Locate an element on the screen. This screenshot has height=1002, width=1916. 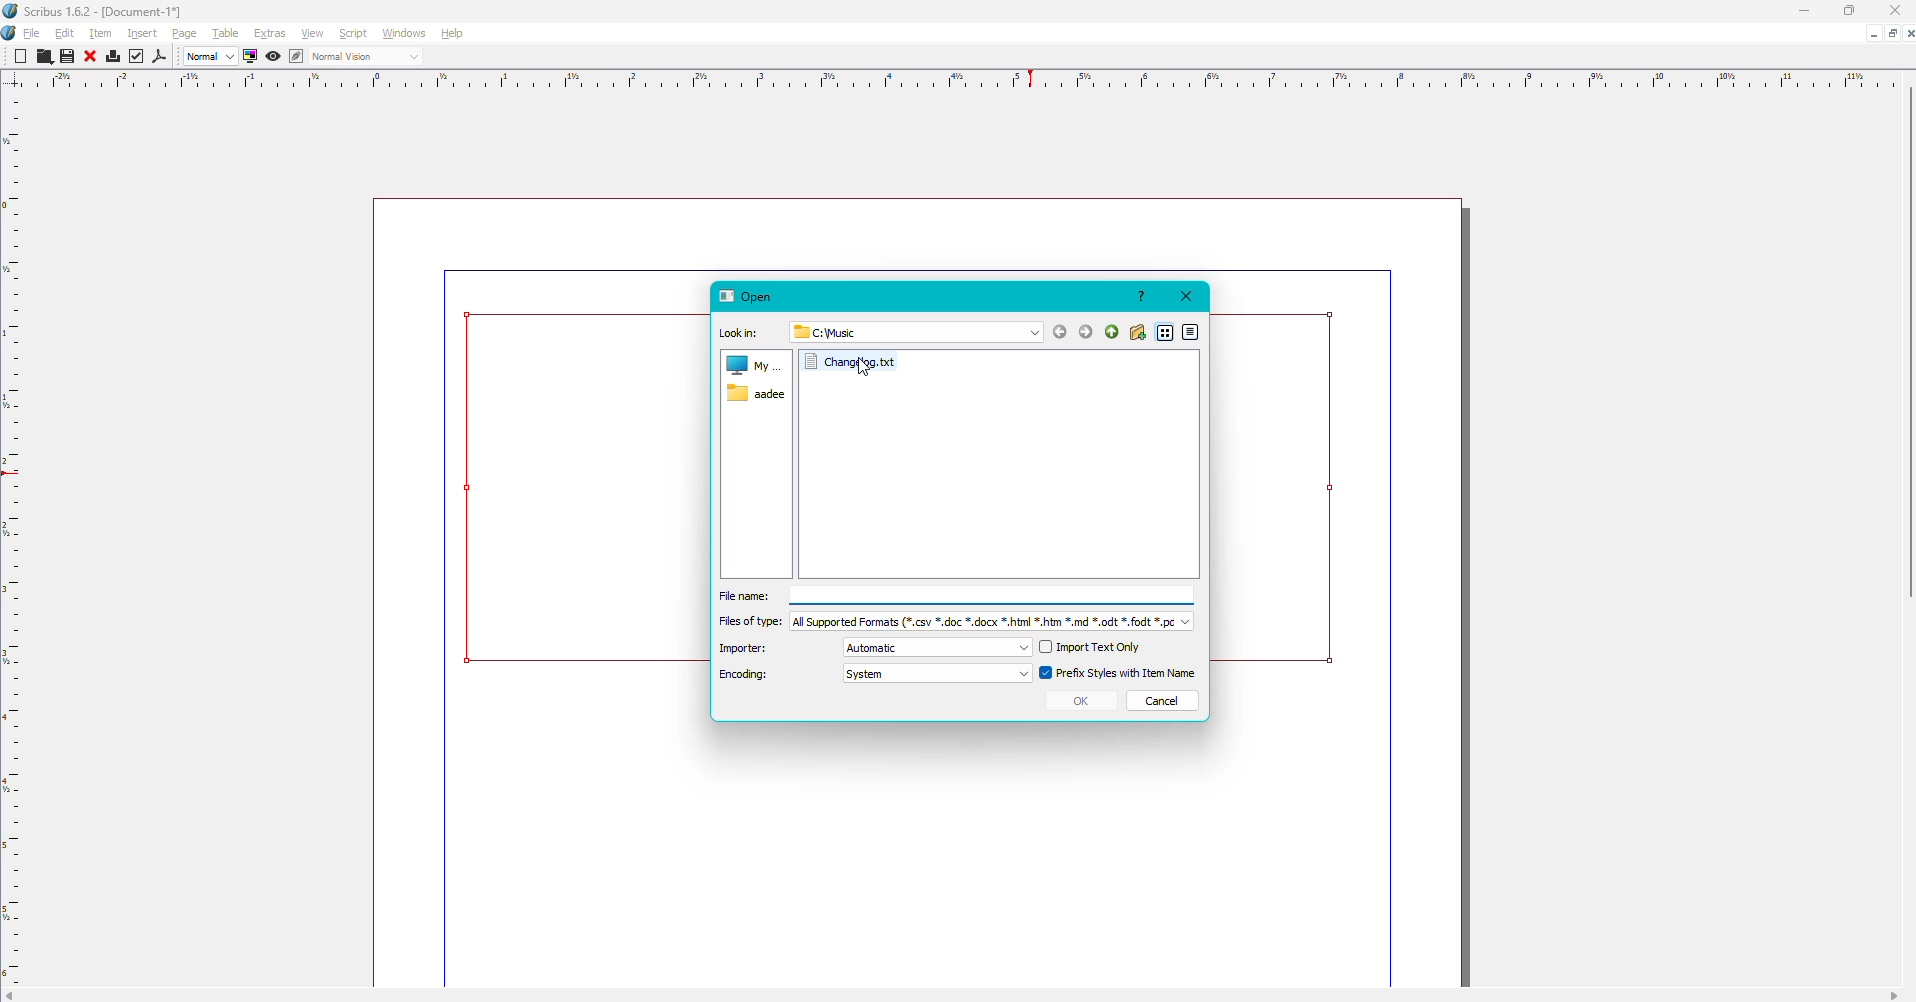
Edit is located at coordinates (64, 34).